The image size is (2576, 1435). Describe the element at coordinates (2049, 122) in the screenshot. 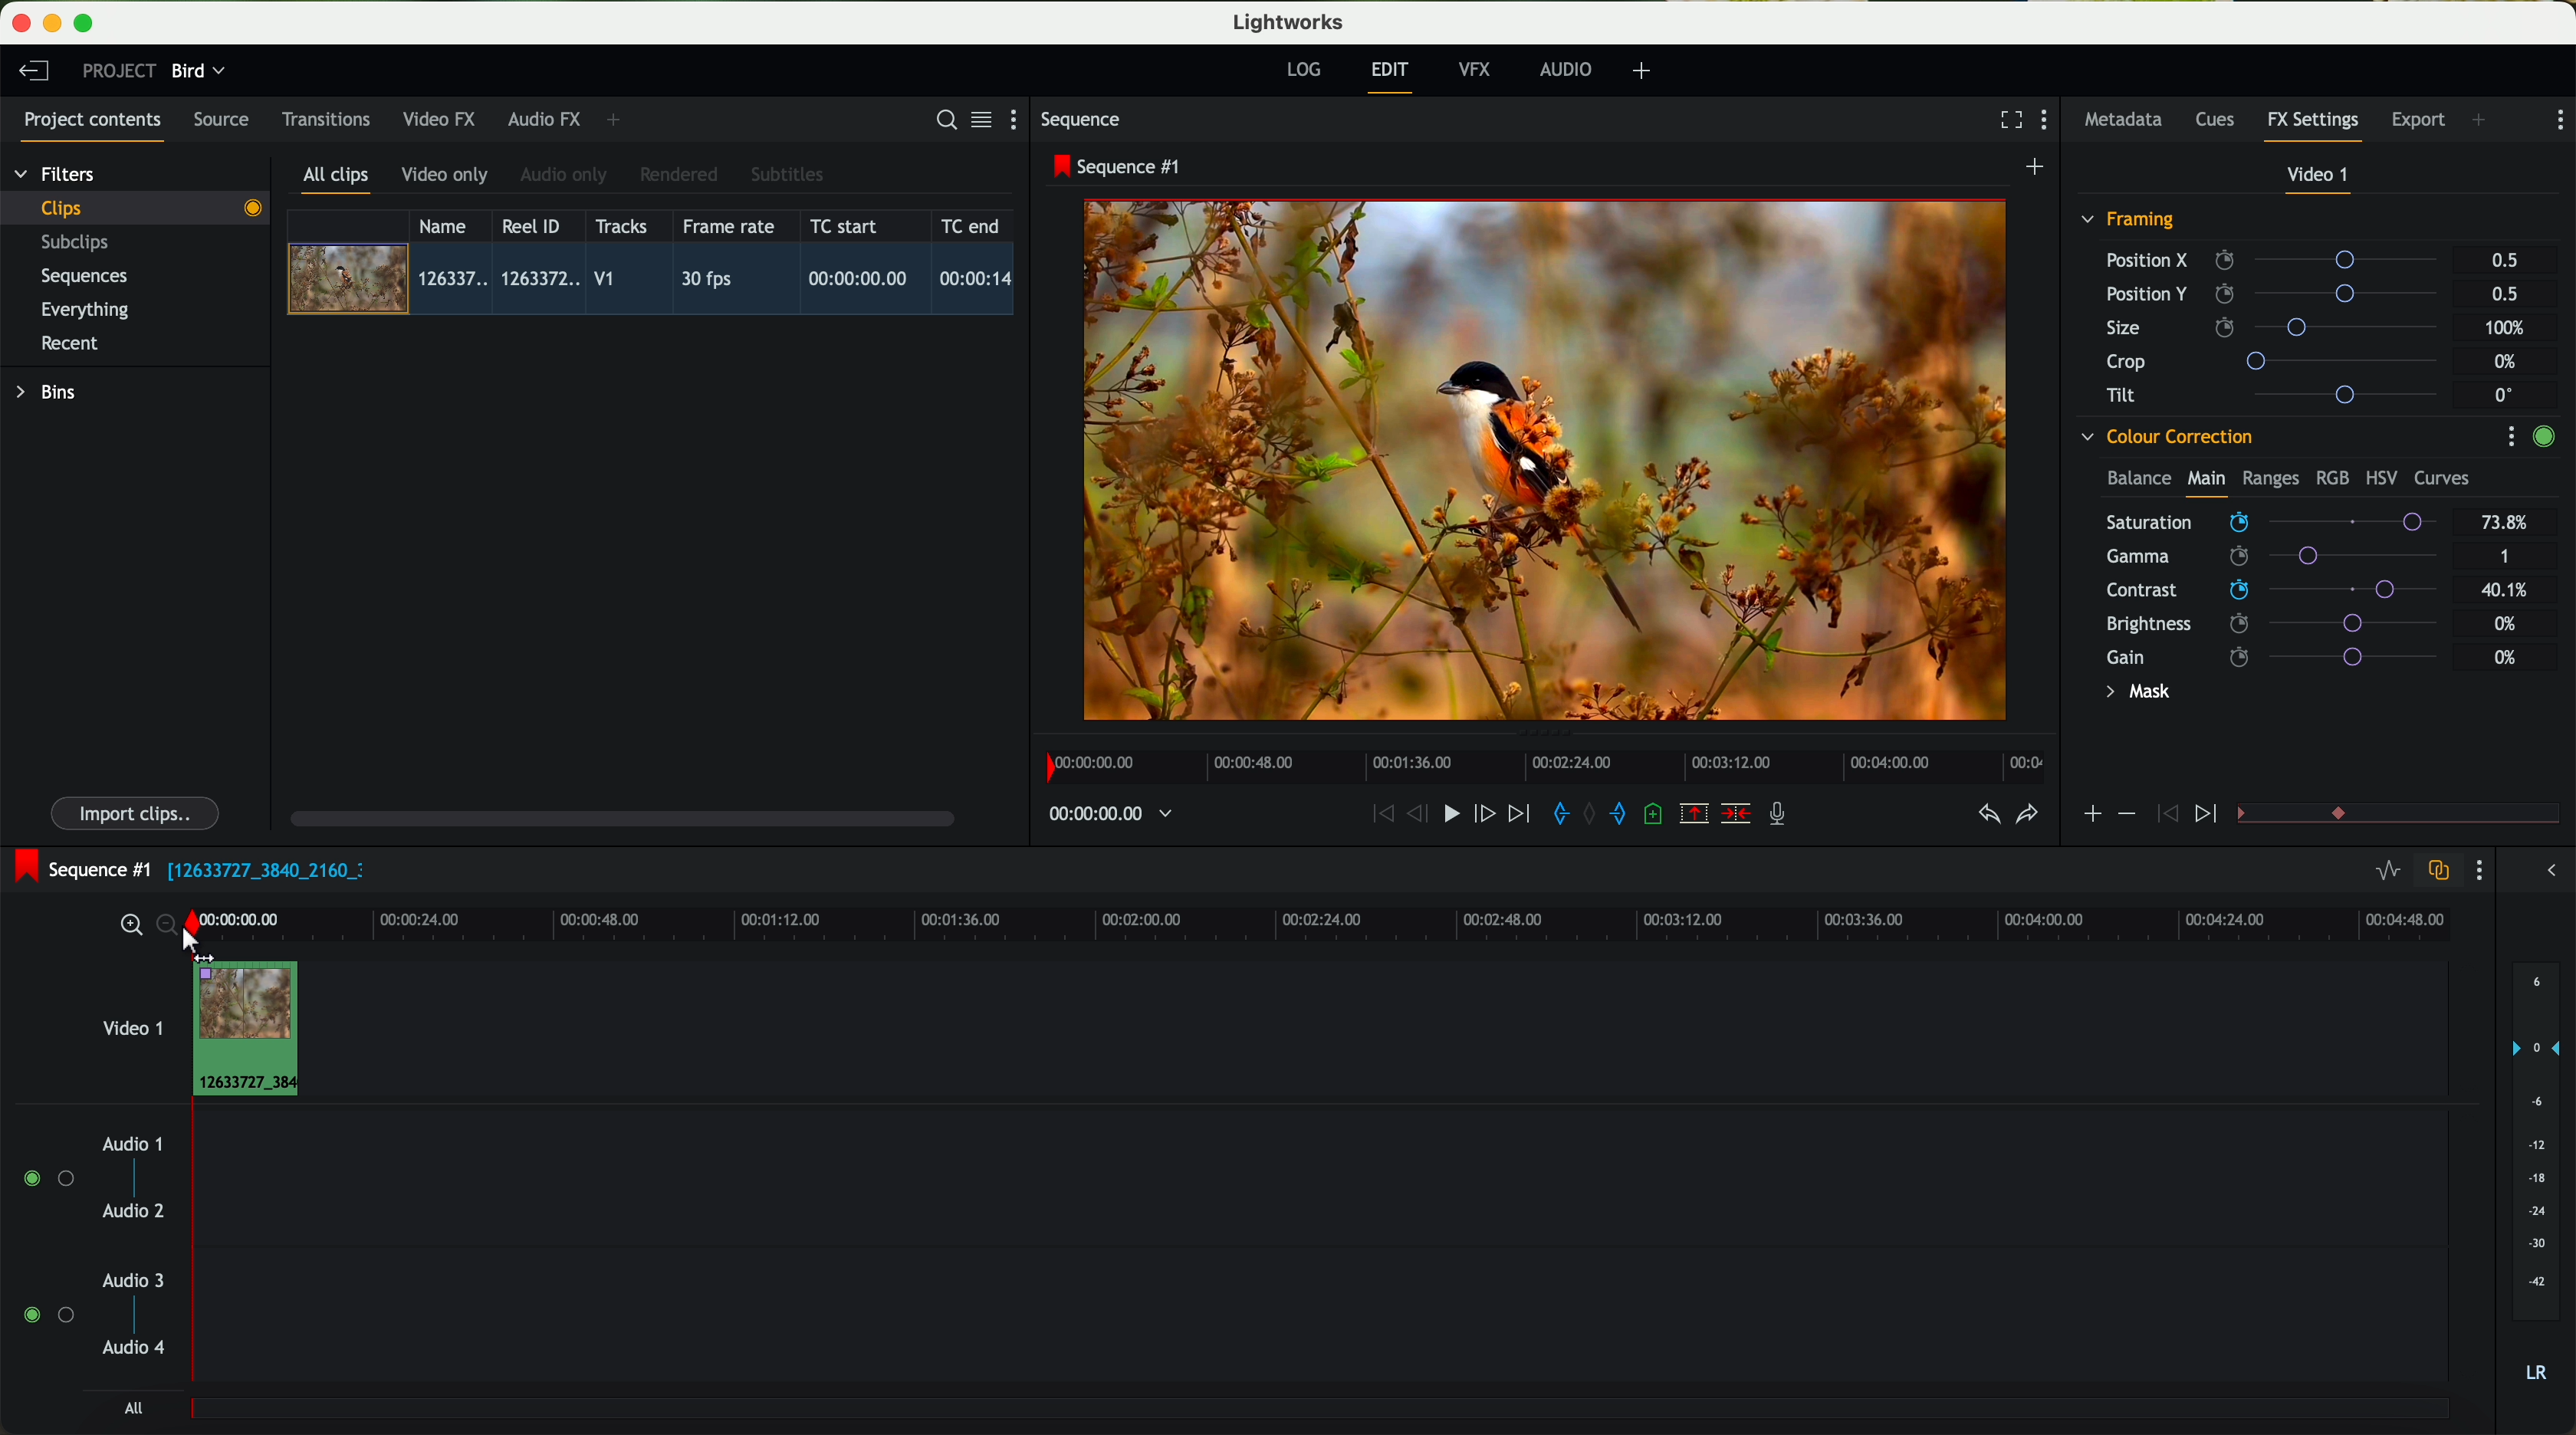

I see `show settings menu` at that location.